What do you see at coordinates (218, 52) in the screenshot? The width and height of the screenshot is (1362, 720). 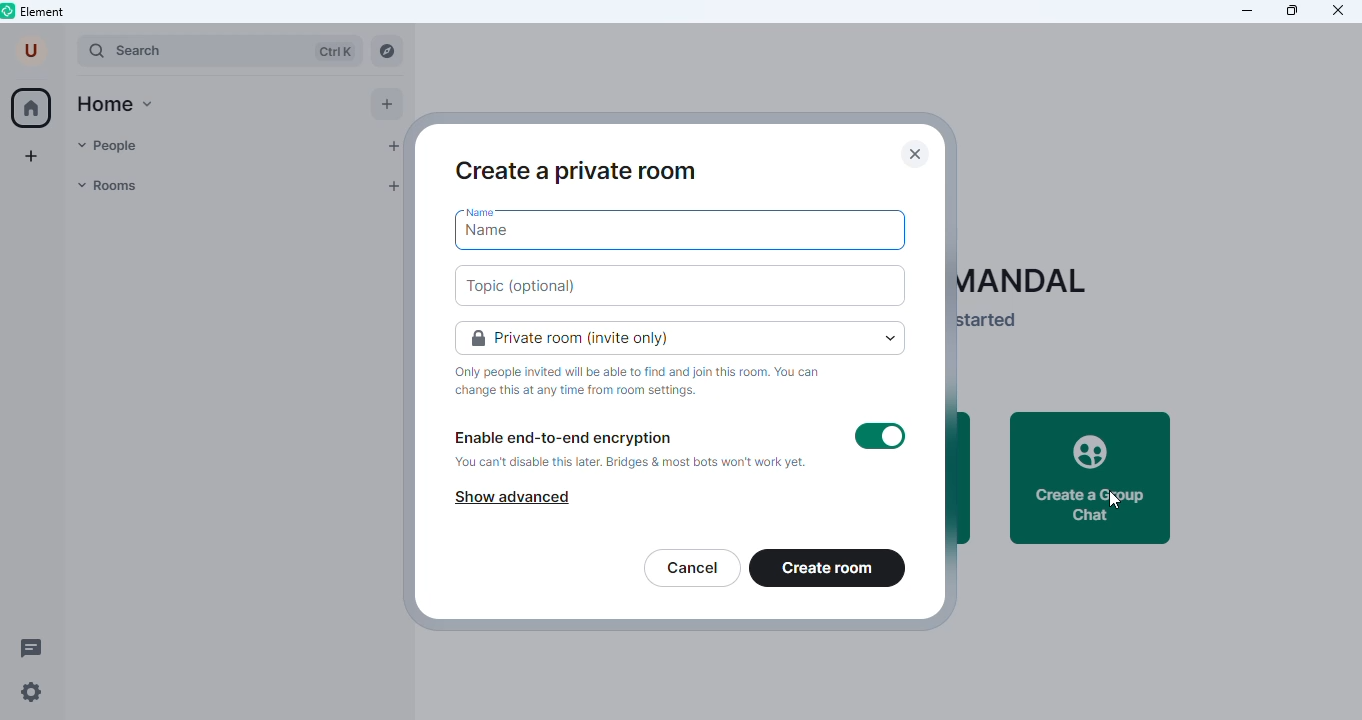 I see `search` at bounding box center [218, 52].